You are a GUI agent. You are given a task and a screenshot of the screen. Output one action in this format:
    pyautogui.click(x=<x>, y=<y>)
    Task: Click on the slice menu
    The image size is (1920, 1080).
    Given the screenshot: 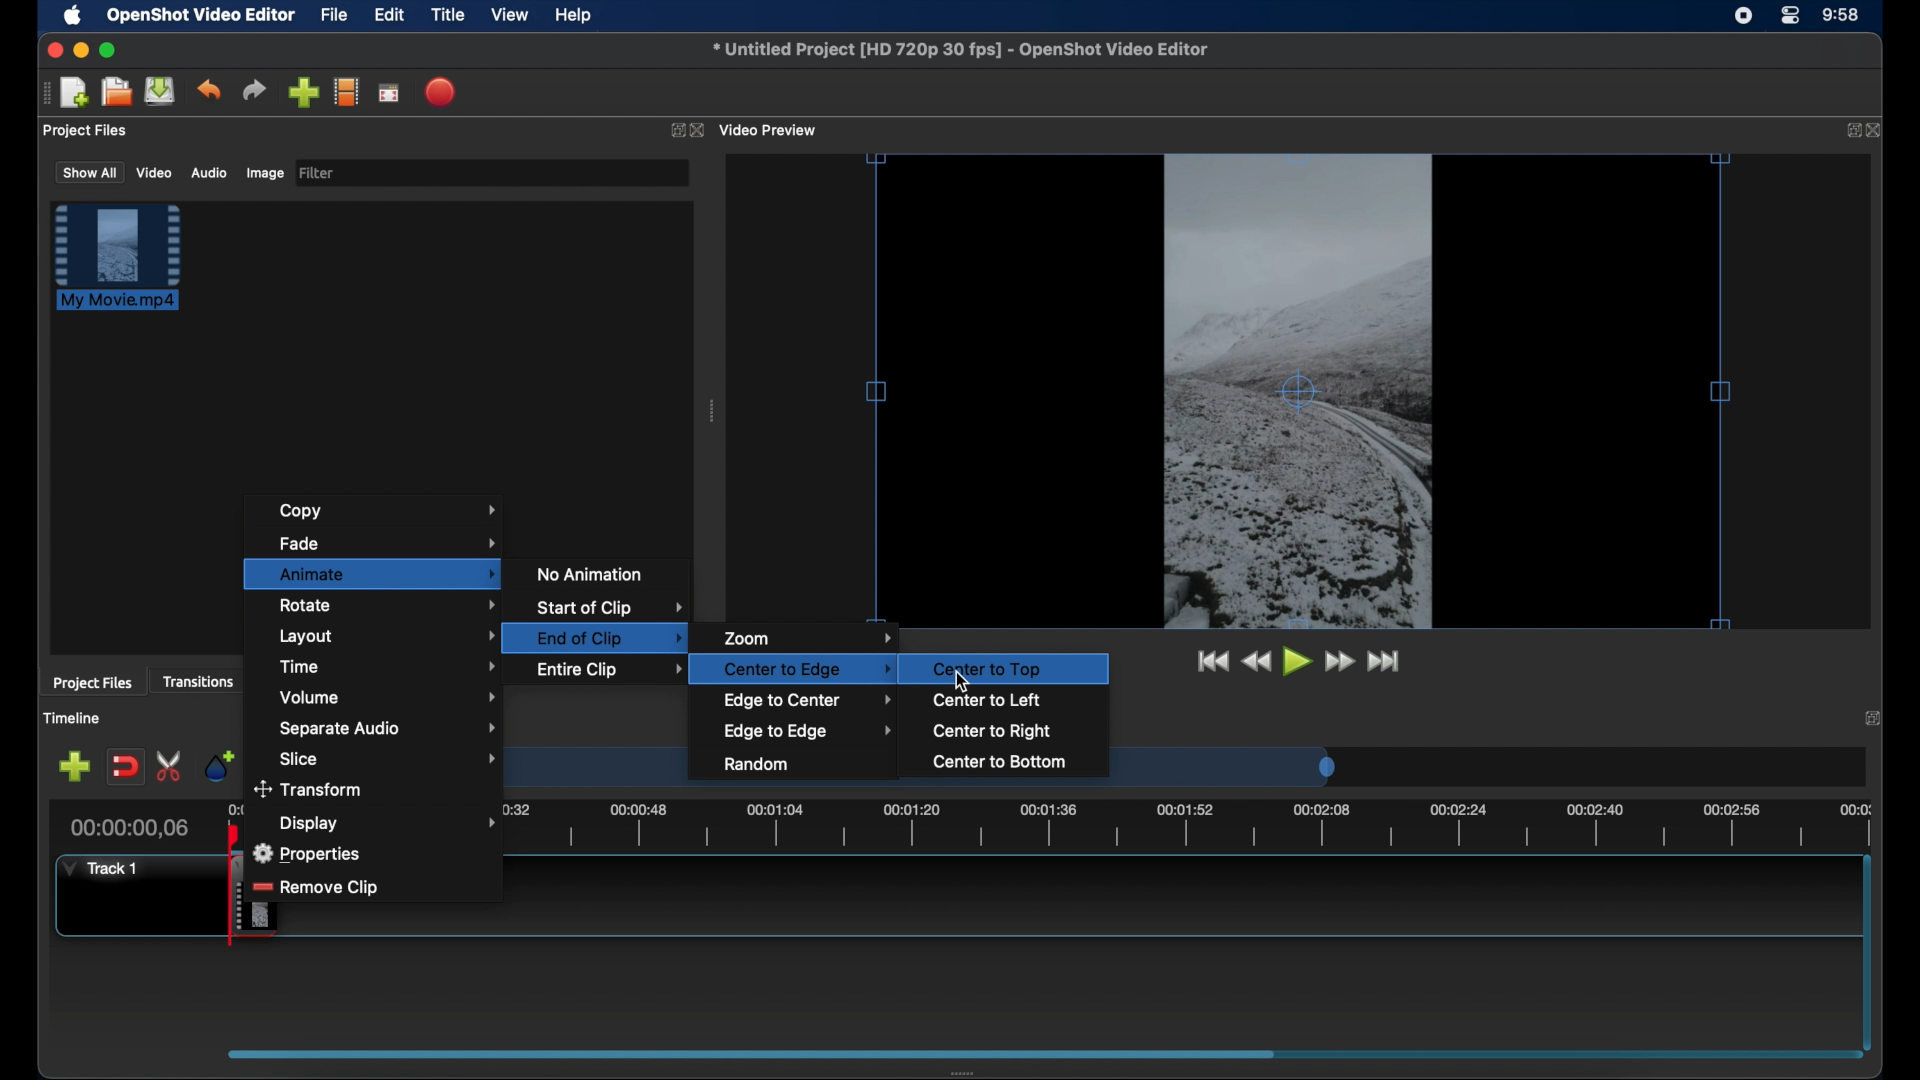 What is the action you would take?
    pyautogui.click(x=388, y=759)
    